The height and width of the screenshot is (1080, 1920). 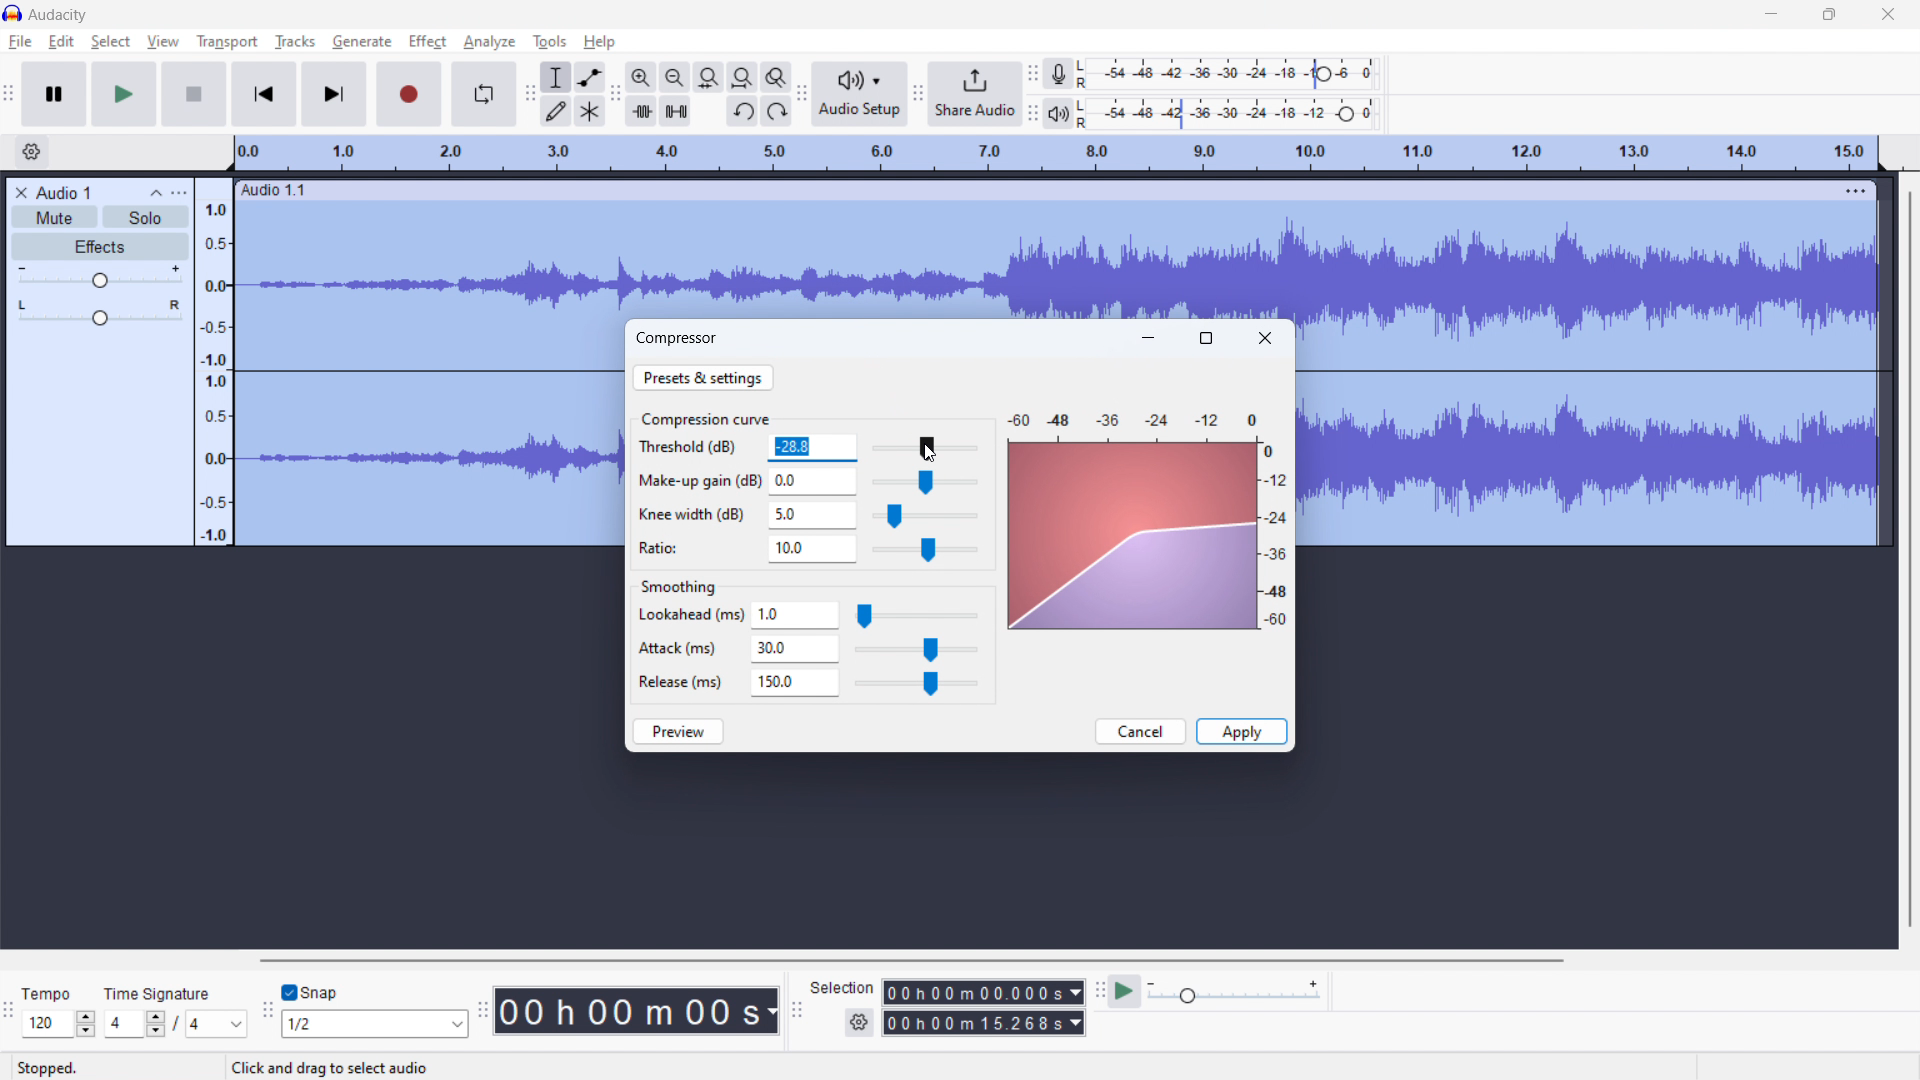 I want to click on playback speed, so click(x=1235, y=992).